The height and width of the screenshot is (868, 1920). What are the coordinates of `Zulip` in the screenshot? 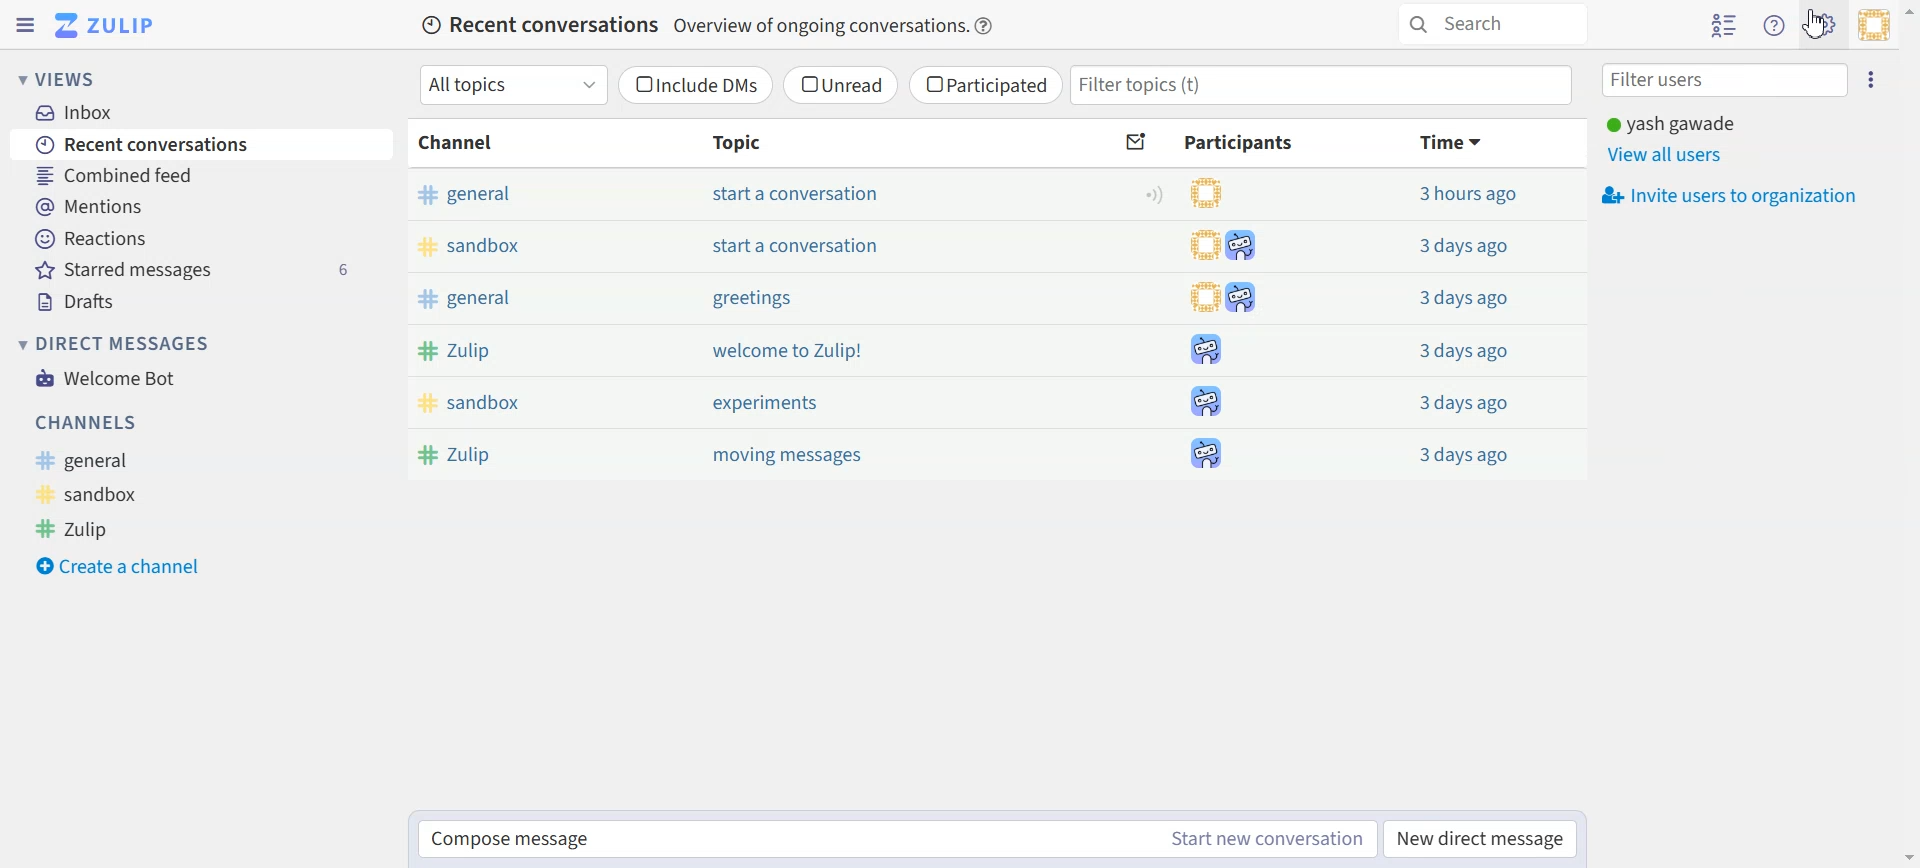 It's located at (466, 352).